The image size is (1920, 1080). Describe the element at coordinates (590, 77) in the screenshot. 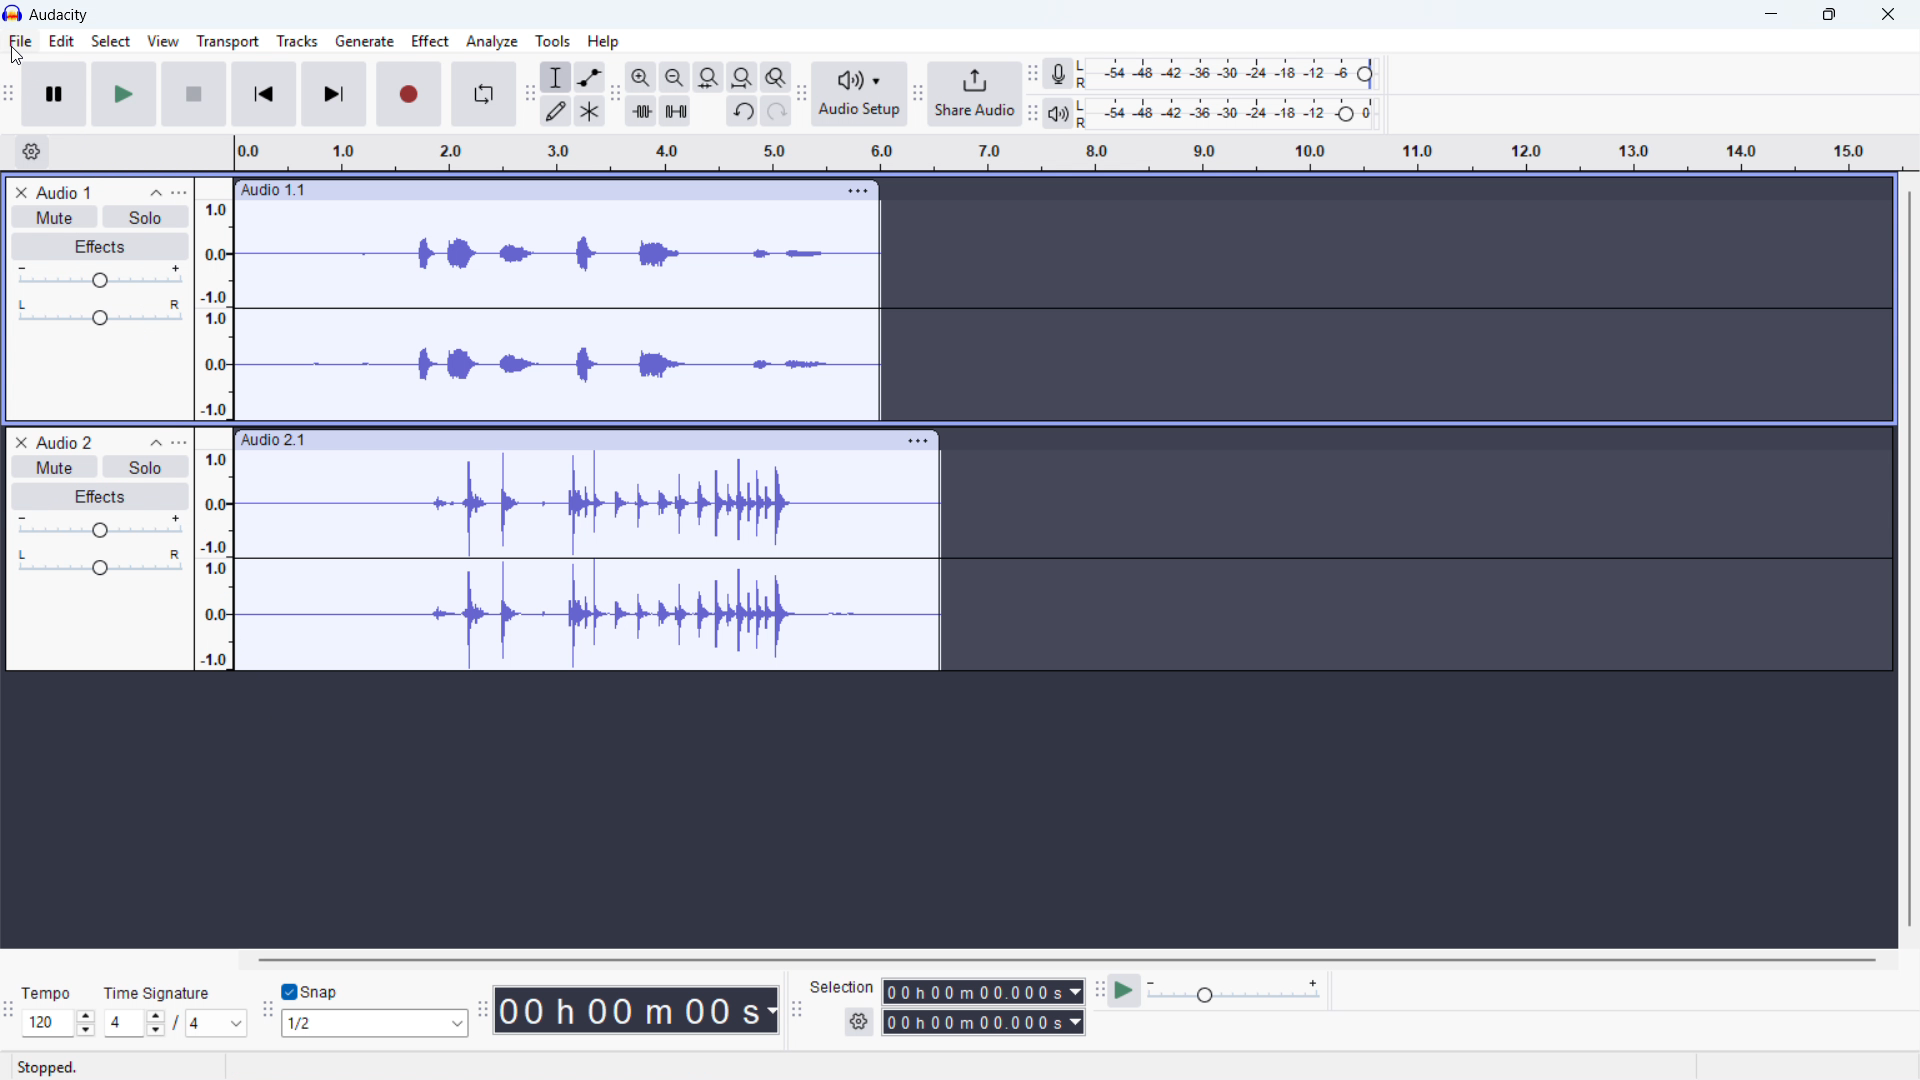

I see `Envelope tool ` at that location.